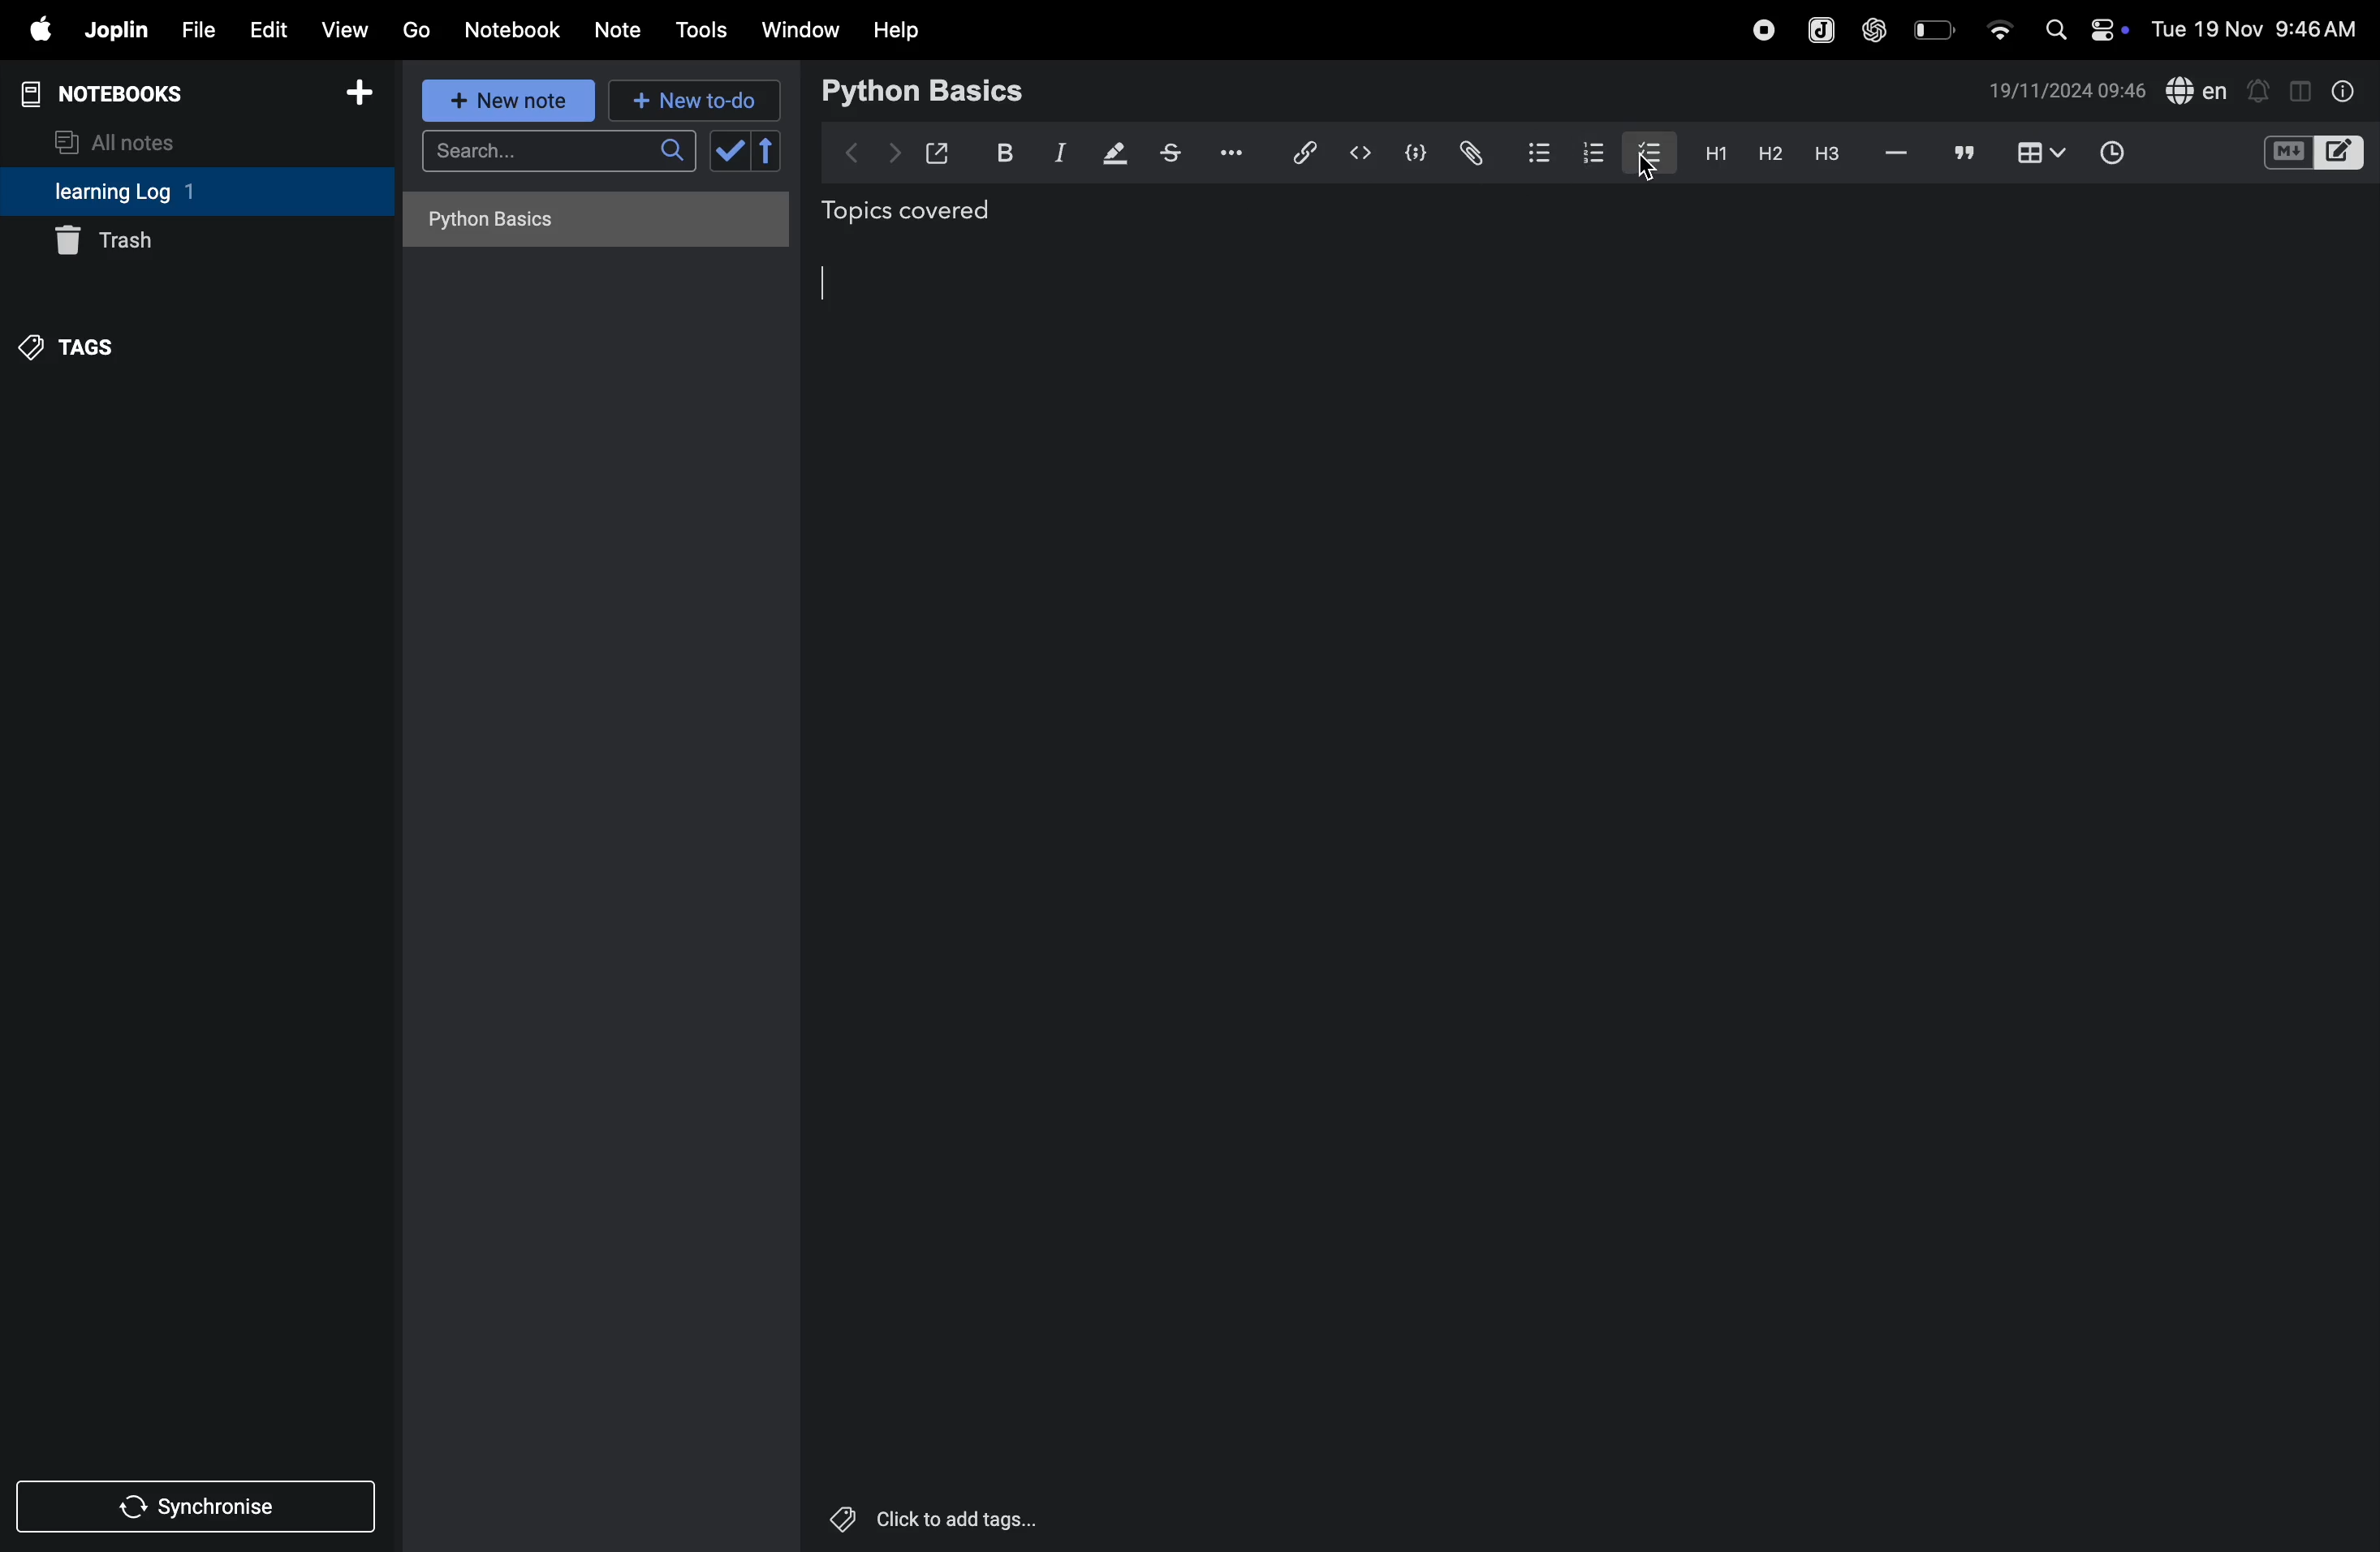  What do you see at coordinates (929, 214) in the screenshot?
I see `topics covered` at bounding box center [929, 214].